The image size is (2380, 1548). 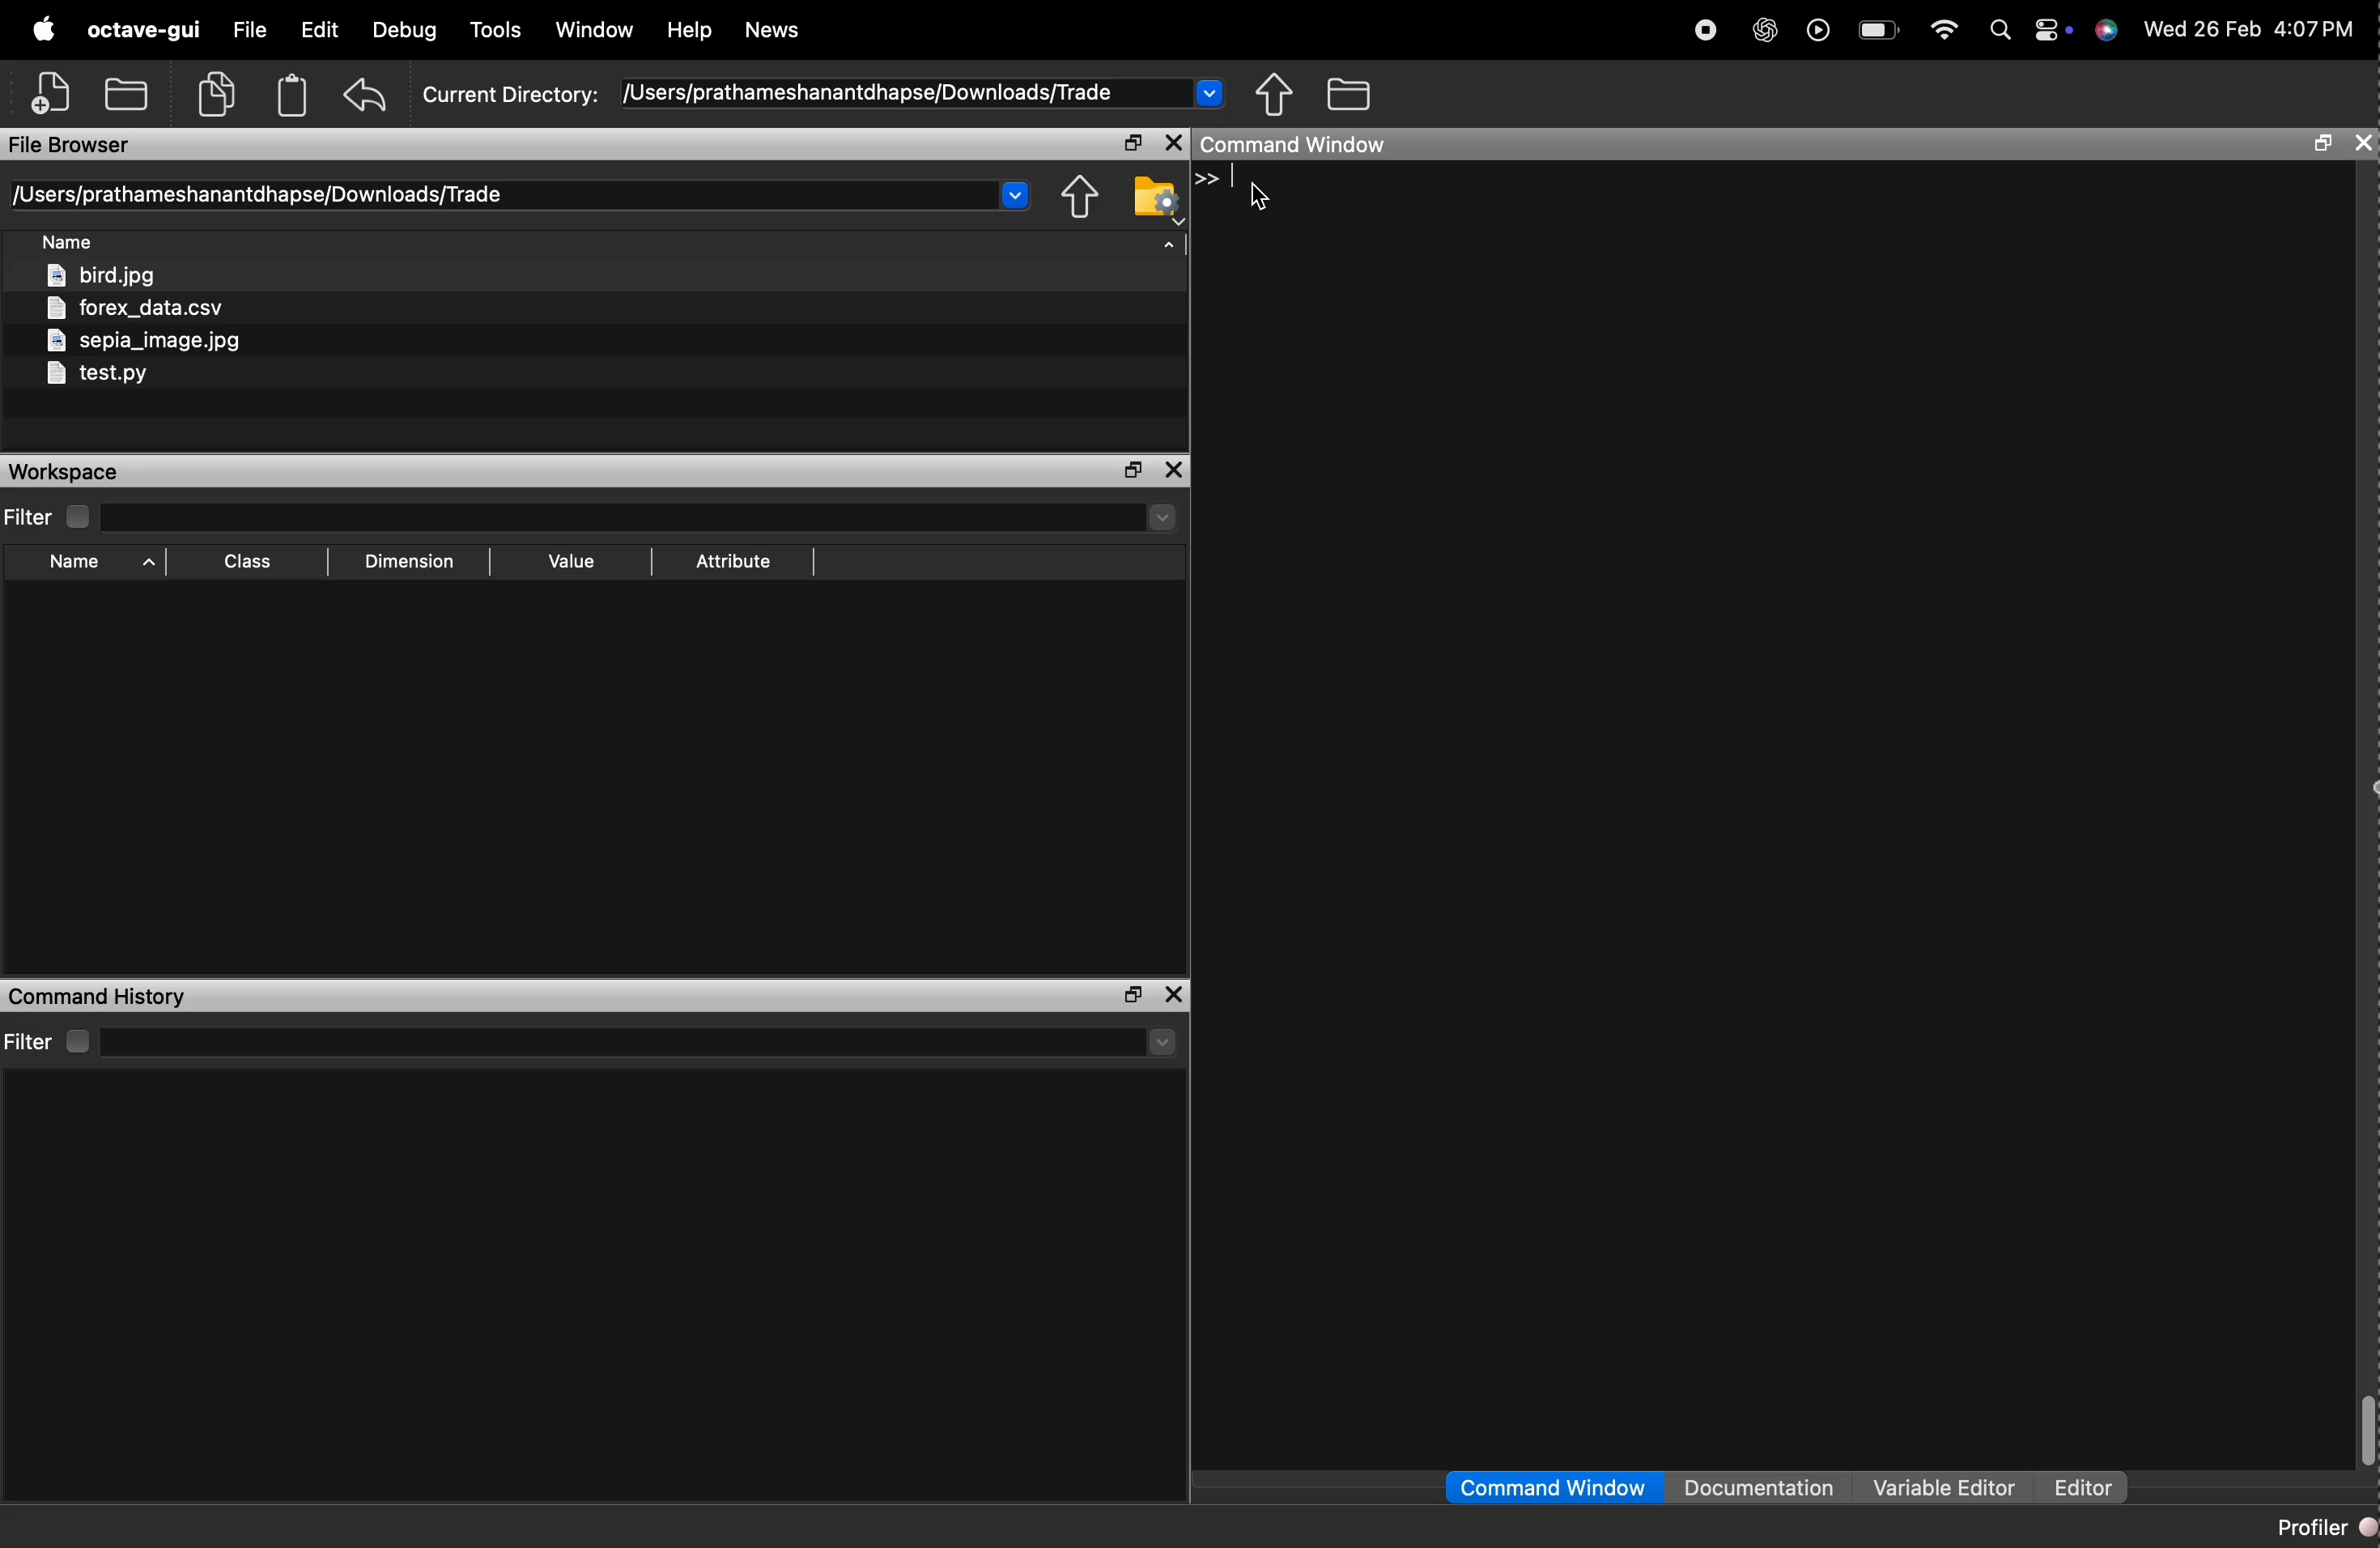 What do you see at coordinates (1176, 473) in the screenshot?
I see `close` at bounding box center [1176, 473].